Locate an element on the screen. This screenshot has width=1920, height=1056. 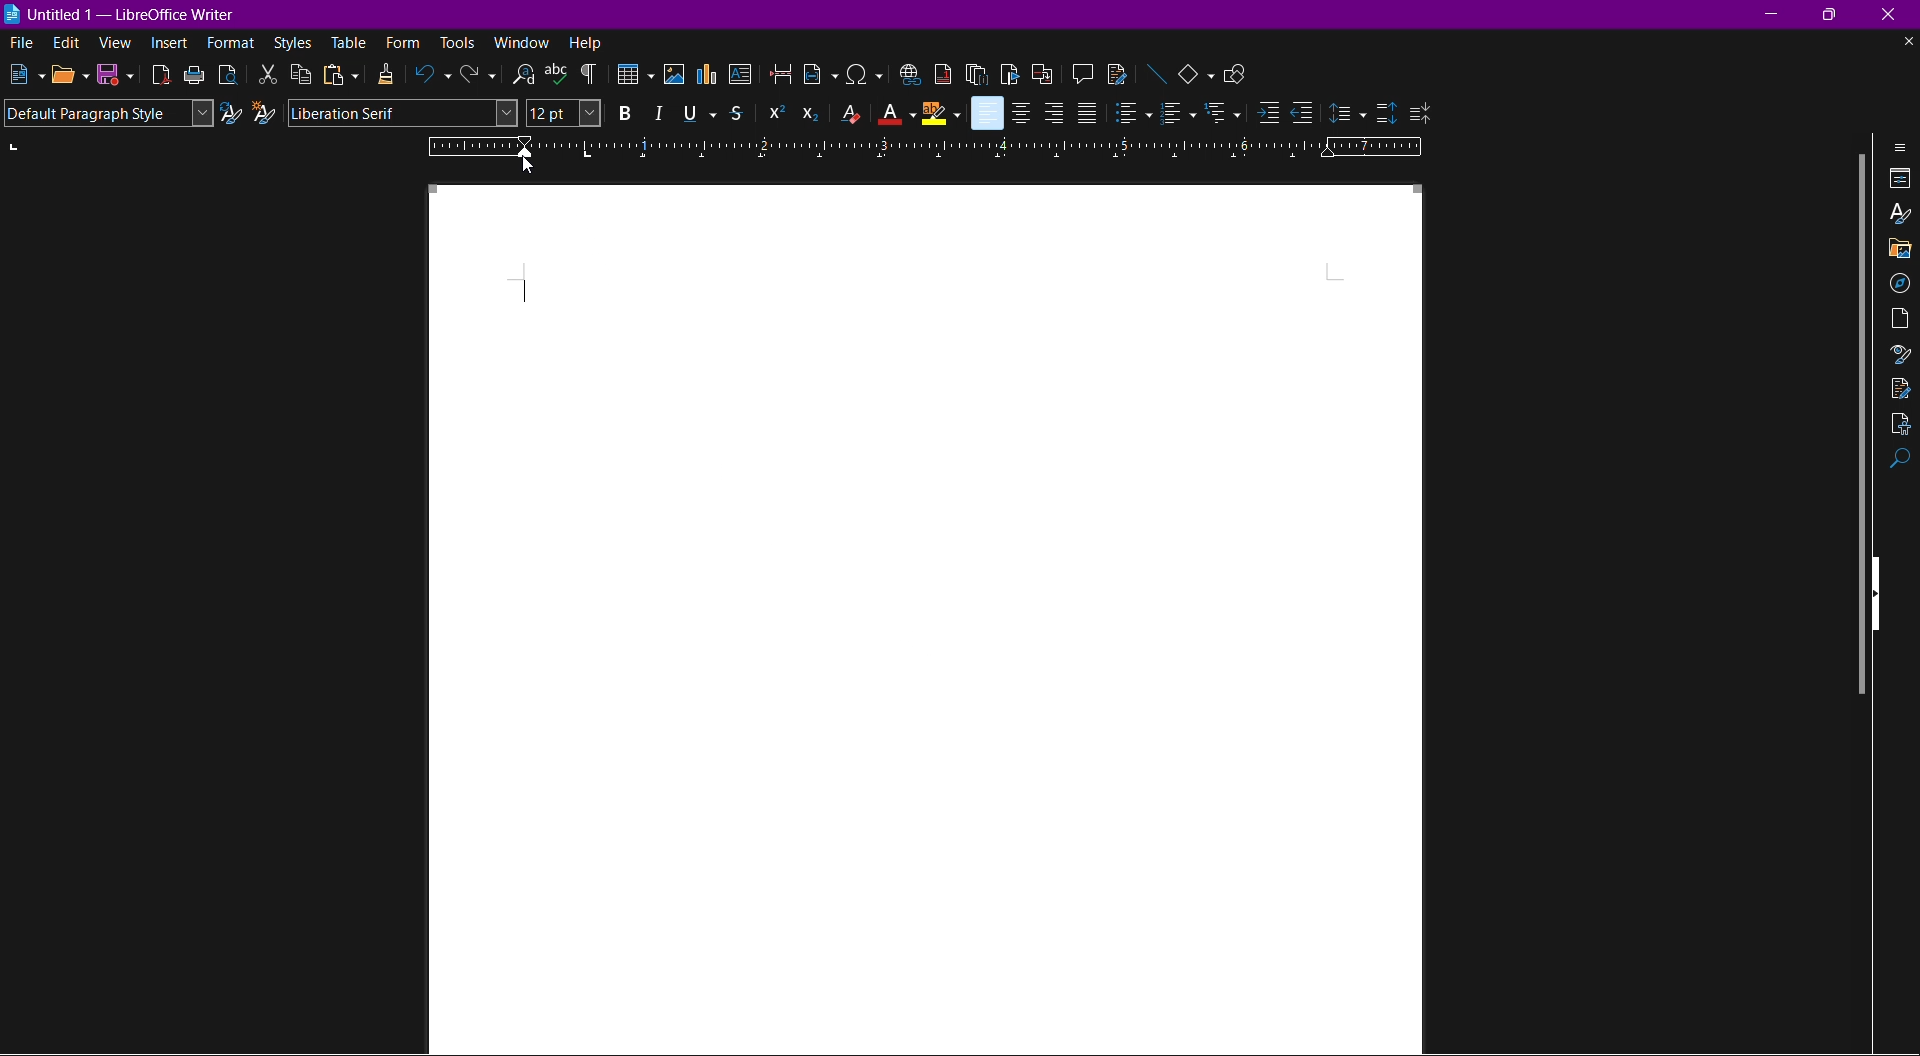
Export as PDF is located at coordinates (161, 75).